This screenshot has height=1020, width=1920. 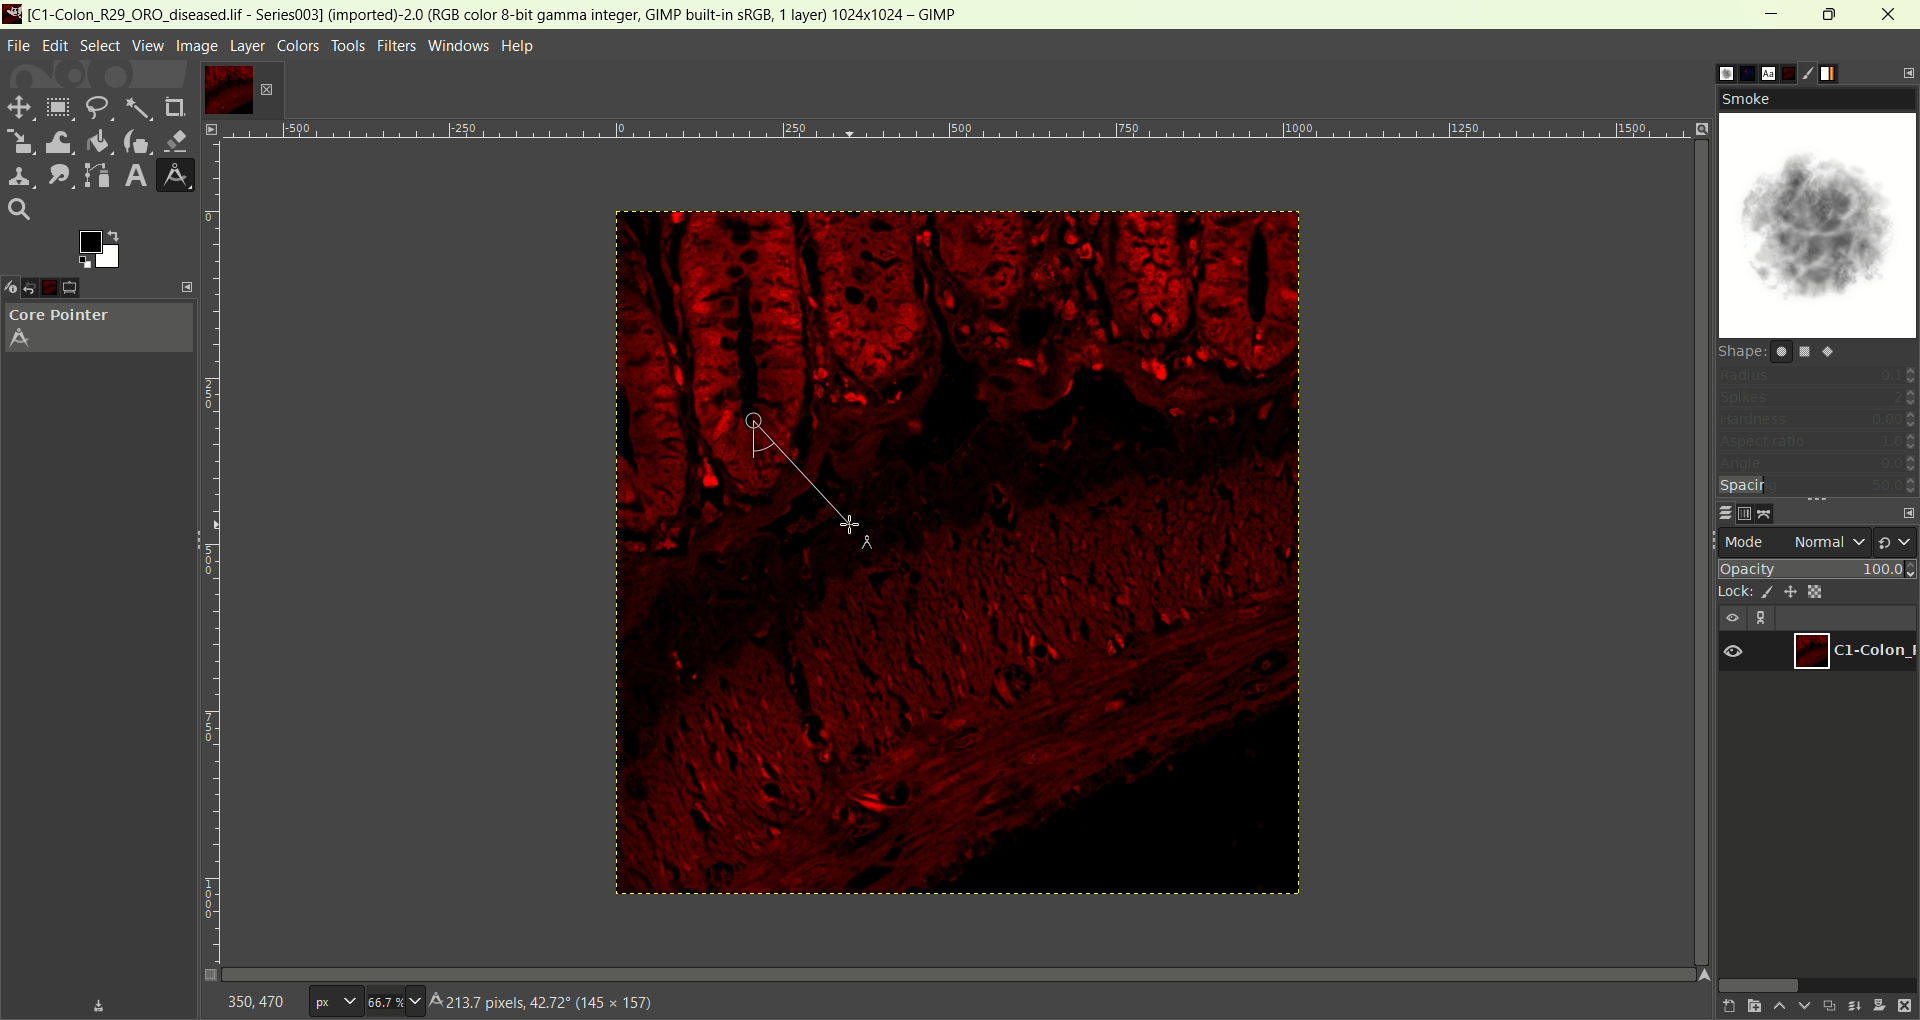 What do you see at coordinates (1734, 653) in the screenshot?
I see `visibility` at bounding box center [1734, 653].